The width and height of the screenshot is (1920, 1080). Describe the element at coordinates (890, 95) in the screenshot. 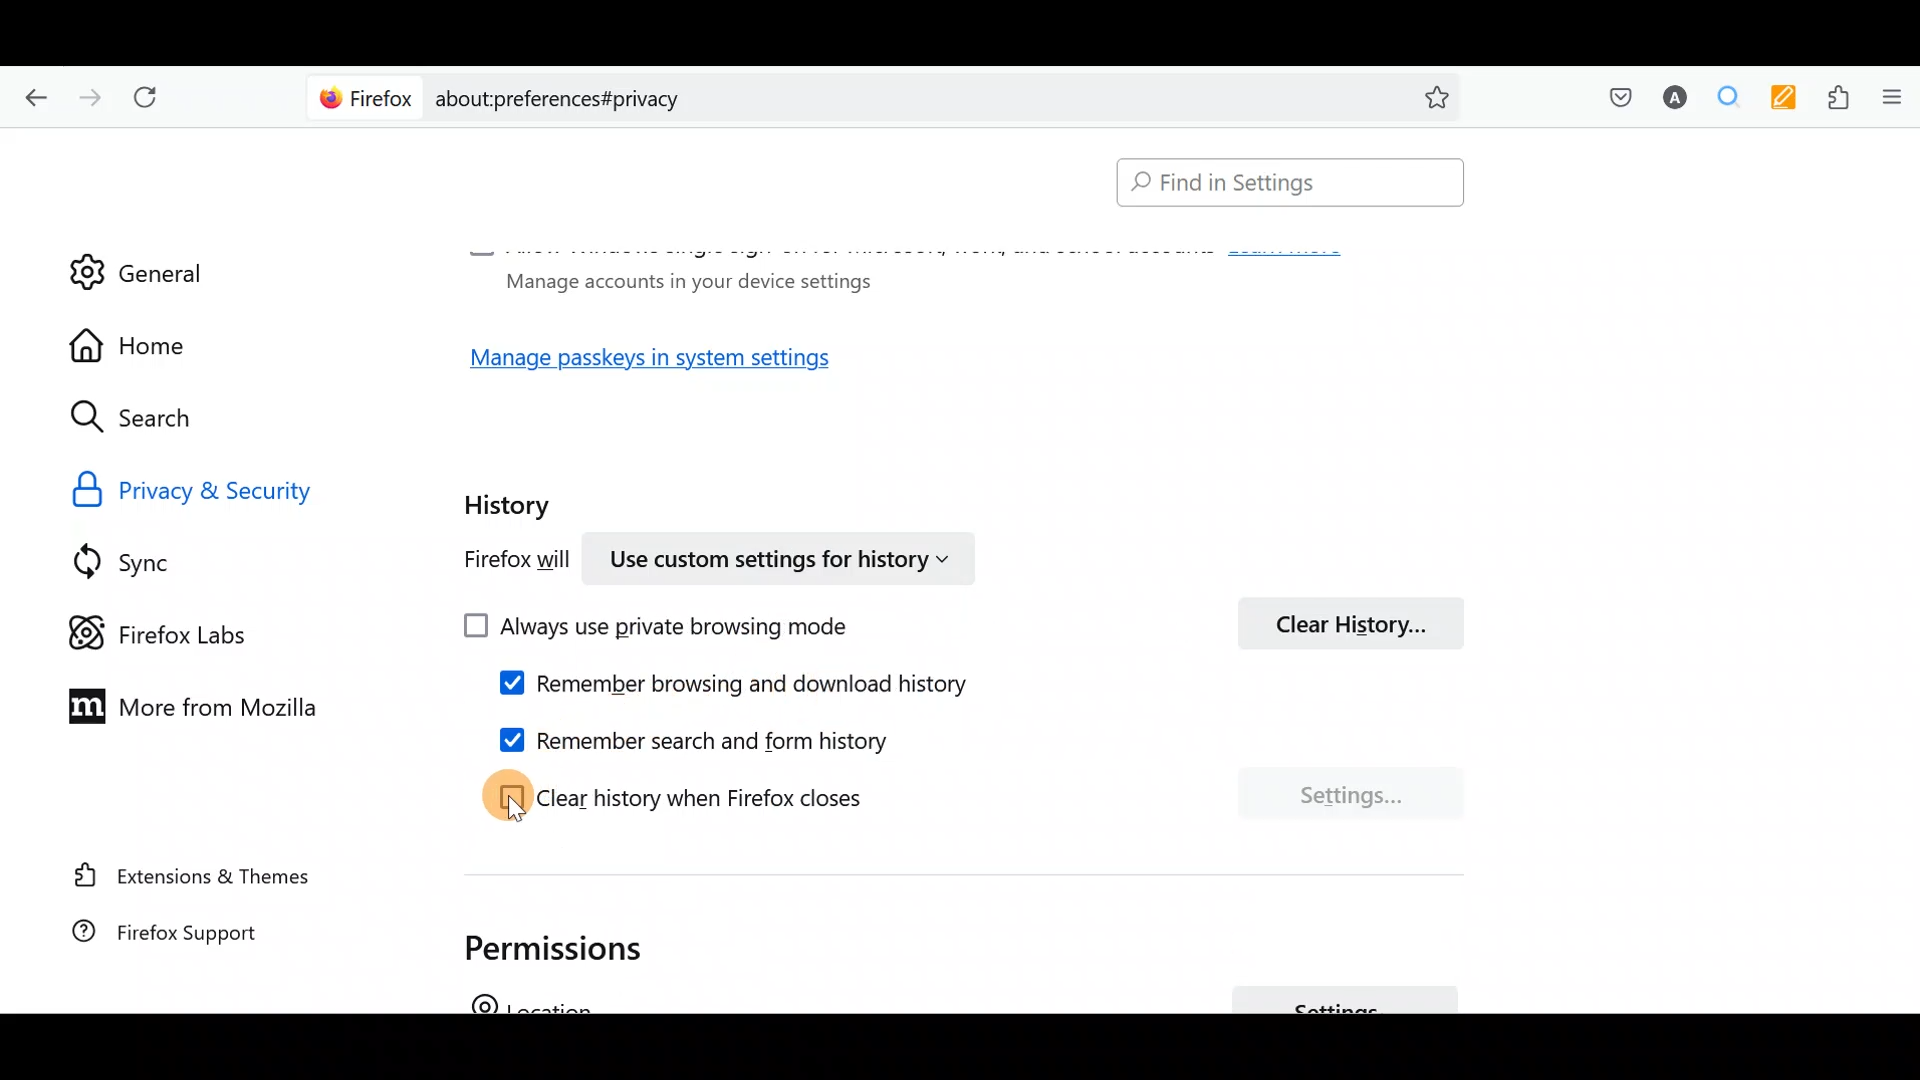

I see `Search bar` at that location.